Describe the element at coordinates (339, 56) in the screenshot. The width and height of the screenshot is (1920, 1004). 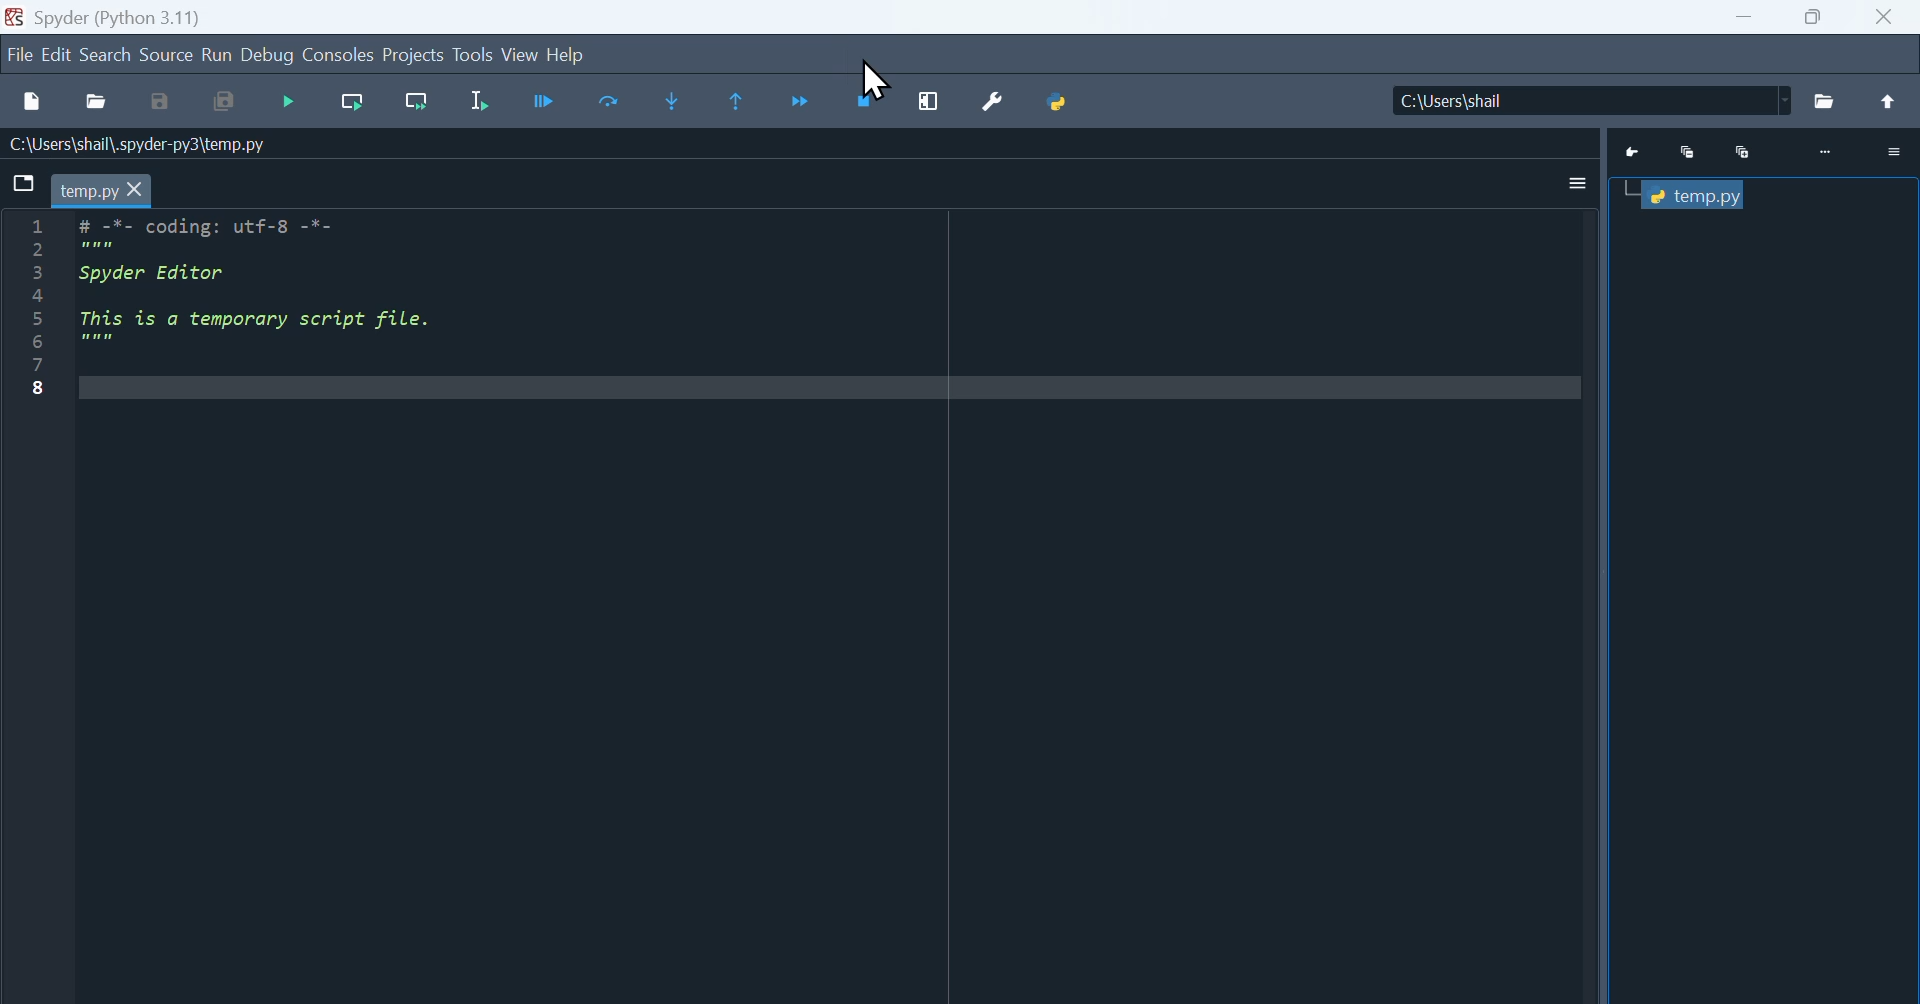
I see `Consoles` at that location.